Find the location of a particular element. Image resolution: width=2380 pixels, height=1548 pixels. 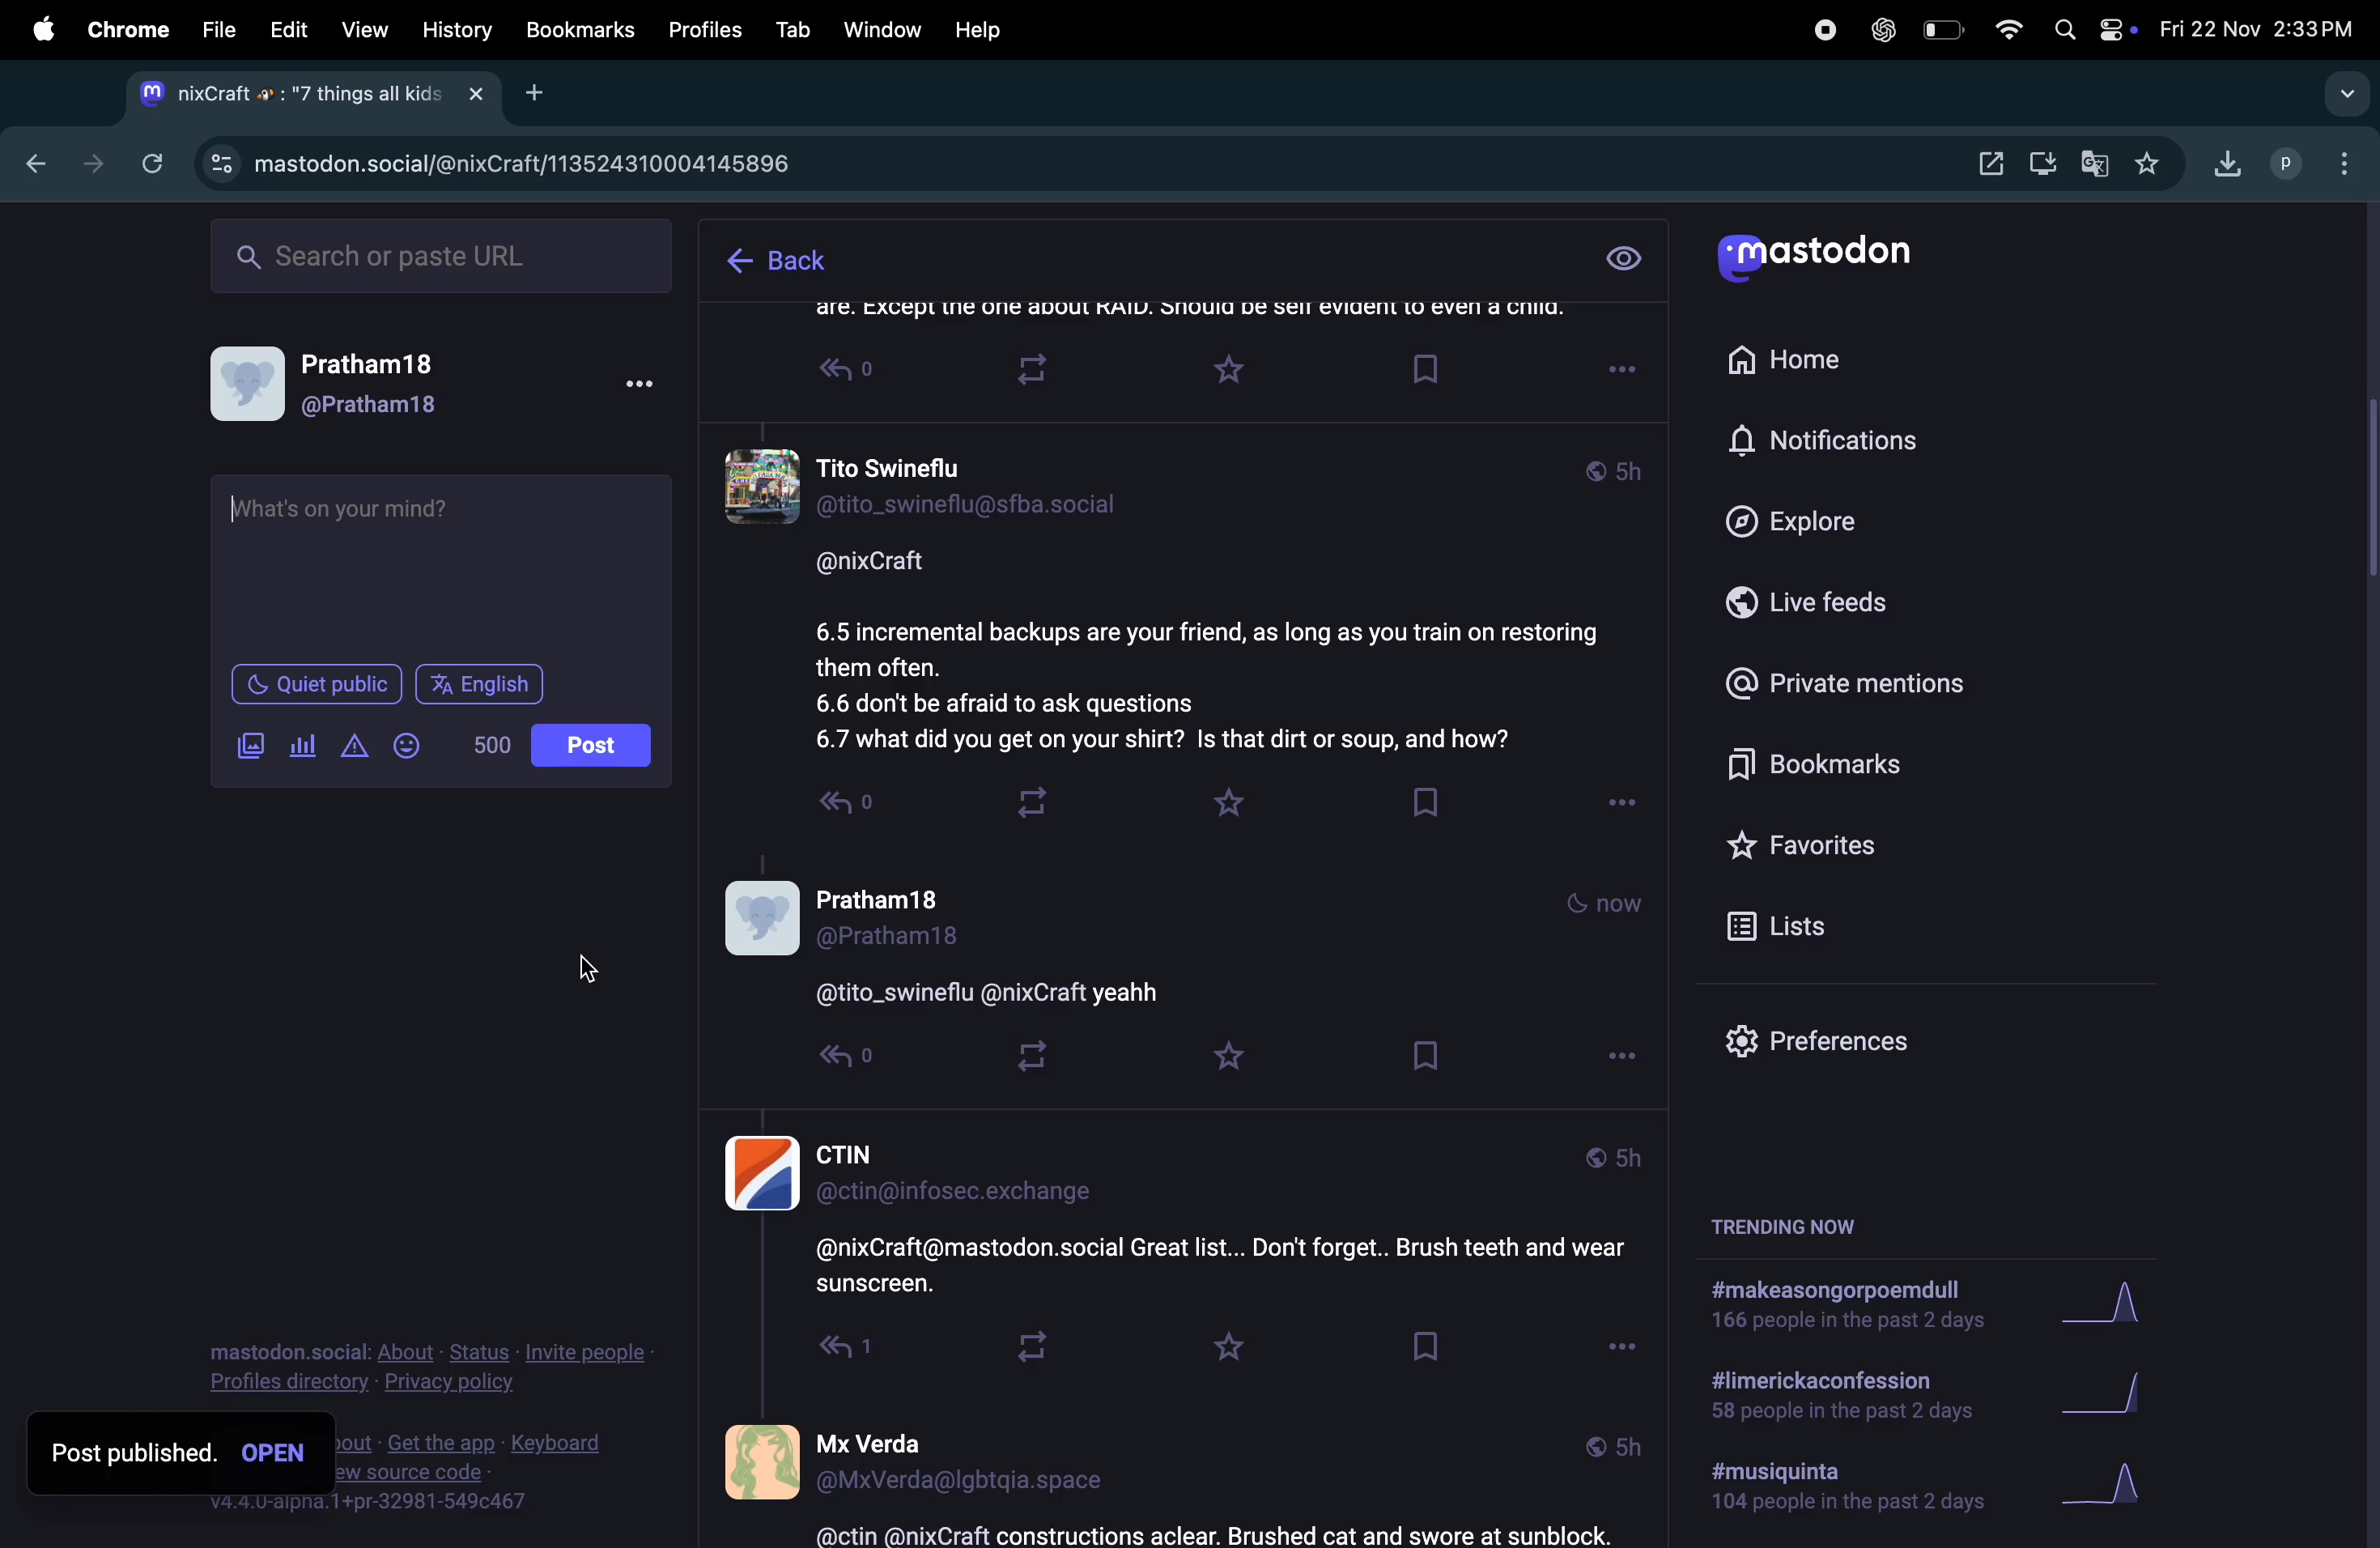

options is located at coordinates (1617, 809).